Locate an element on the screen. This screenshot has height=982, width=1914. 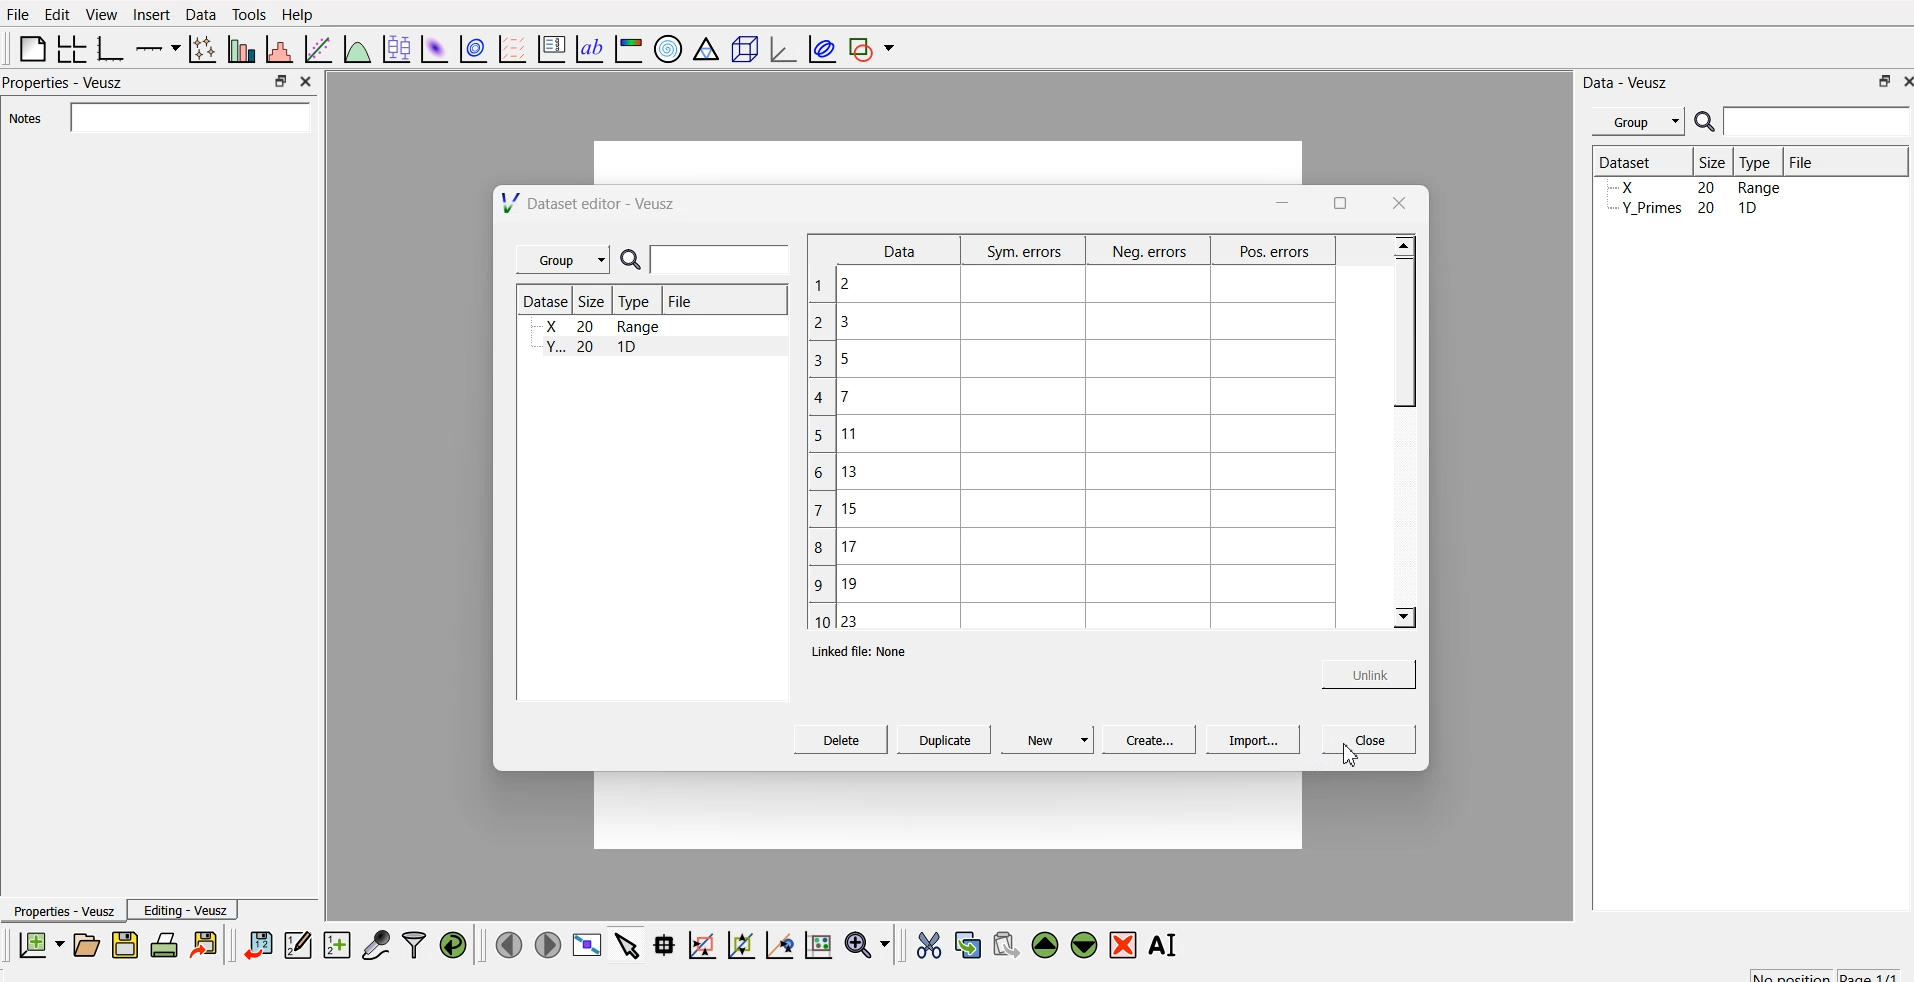
New is located at coordinates (1047, 741).